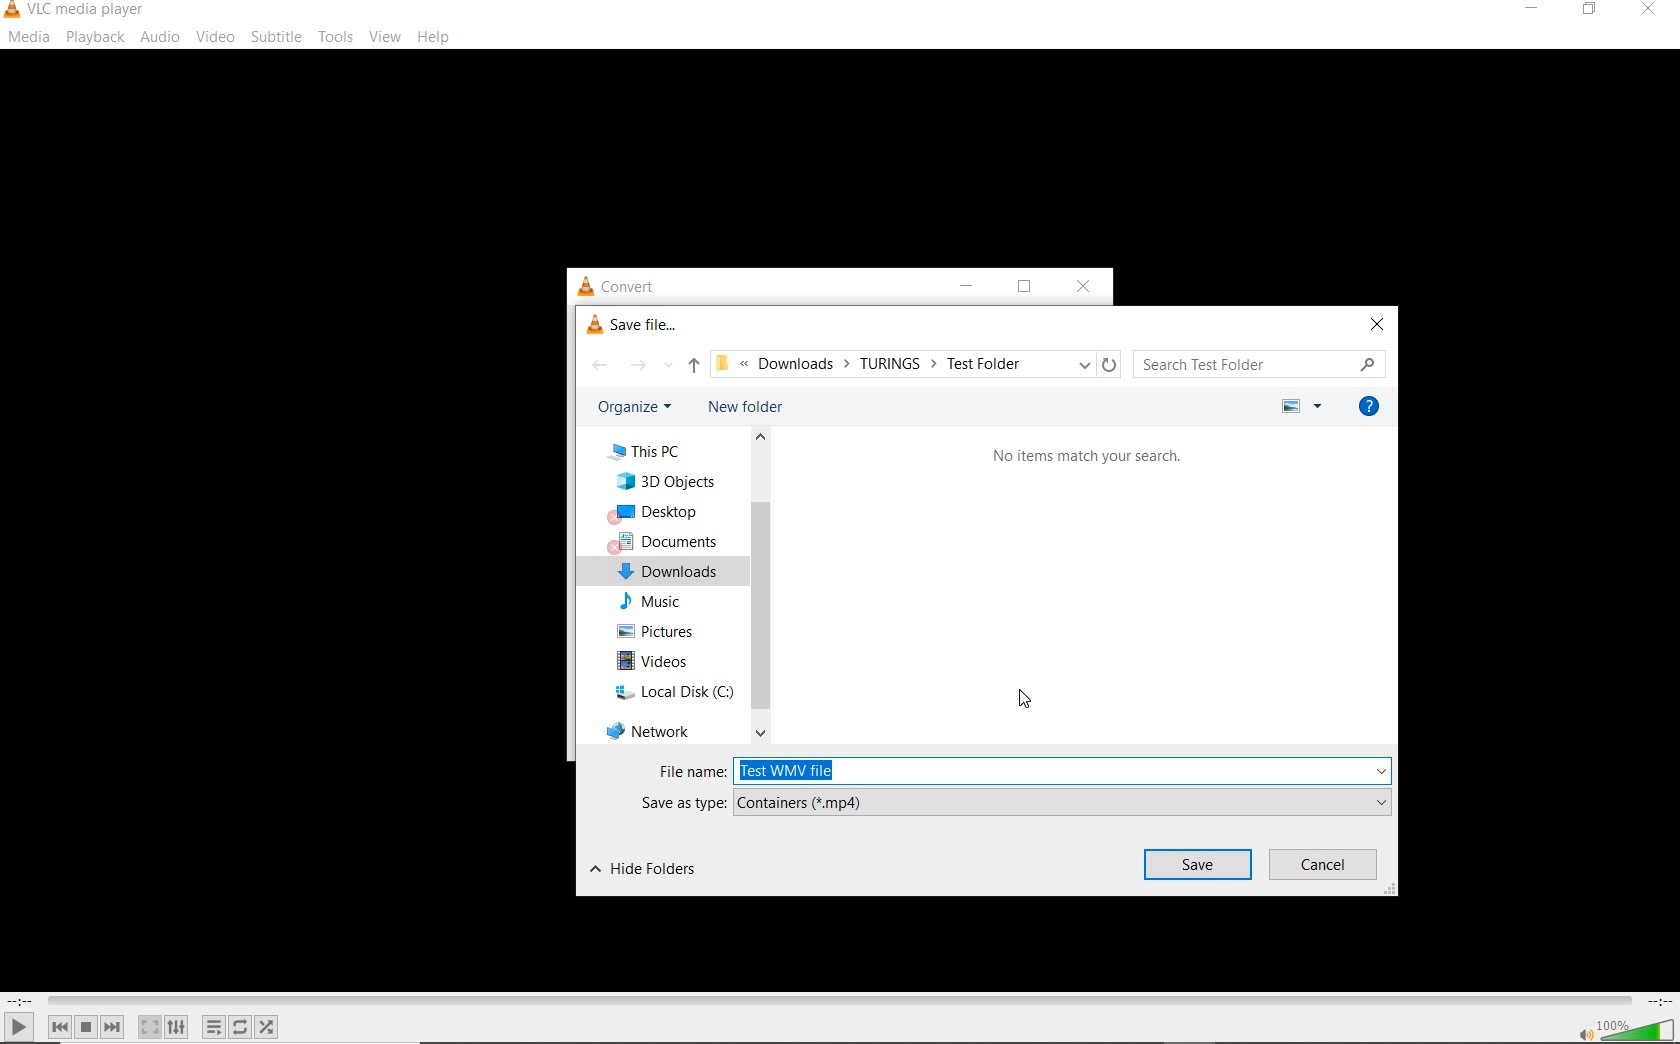 The width and height of the screenshot is (1680, 1044). Describe the element at coordinates (1013, 802) in the screenshot. I see `SAVE AS TYPE: (*.mp4)` at that location.